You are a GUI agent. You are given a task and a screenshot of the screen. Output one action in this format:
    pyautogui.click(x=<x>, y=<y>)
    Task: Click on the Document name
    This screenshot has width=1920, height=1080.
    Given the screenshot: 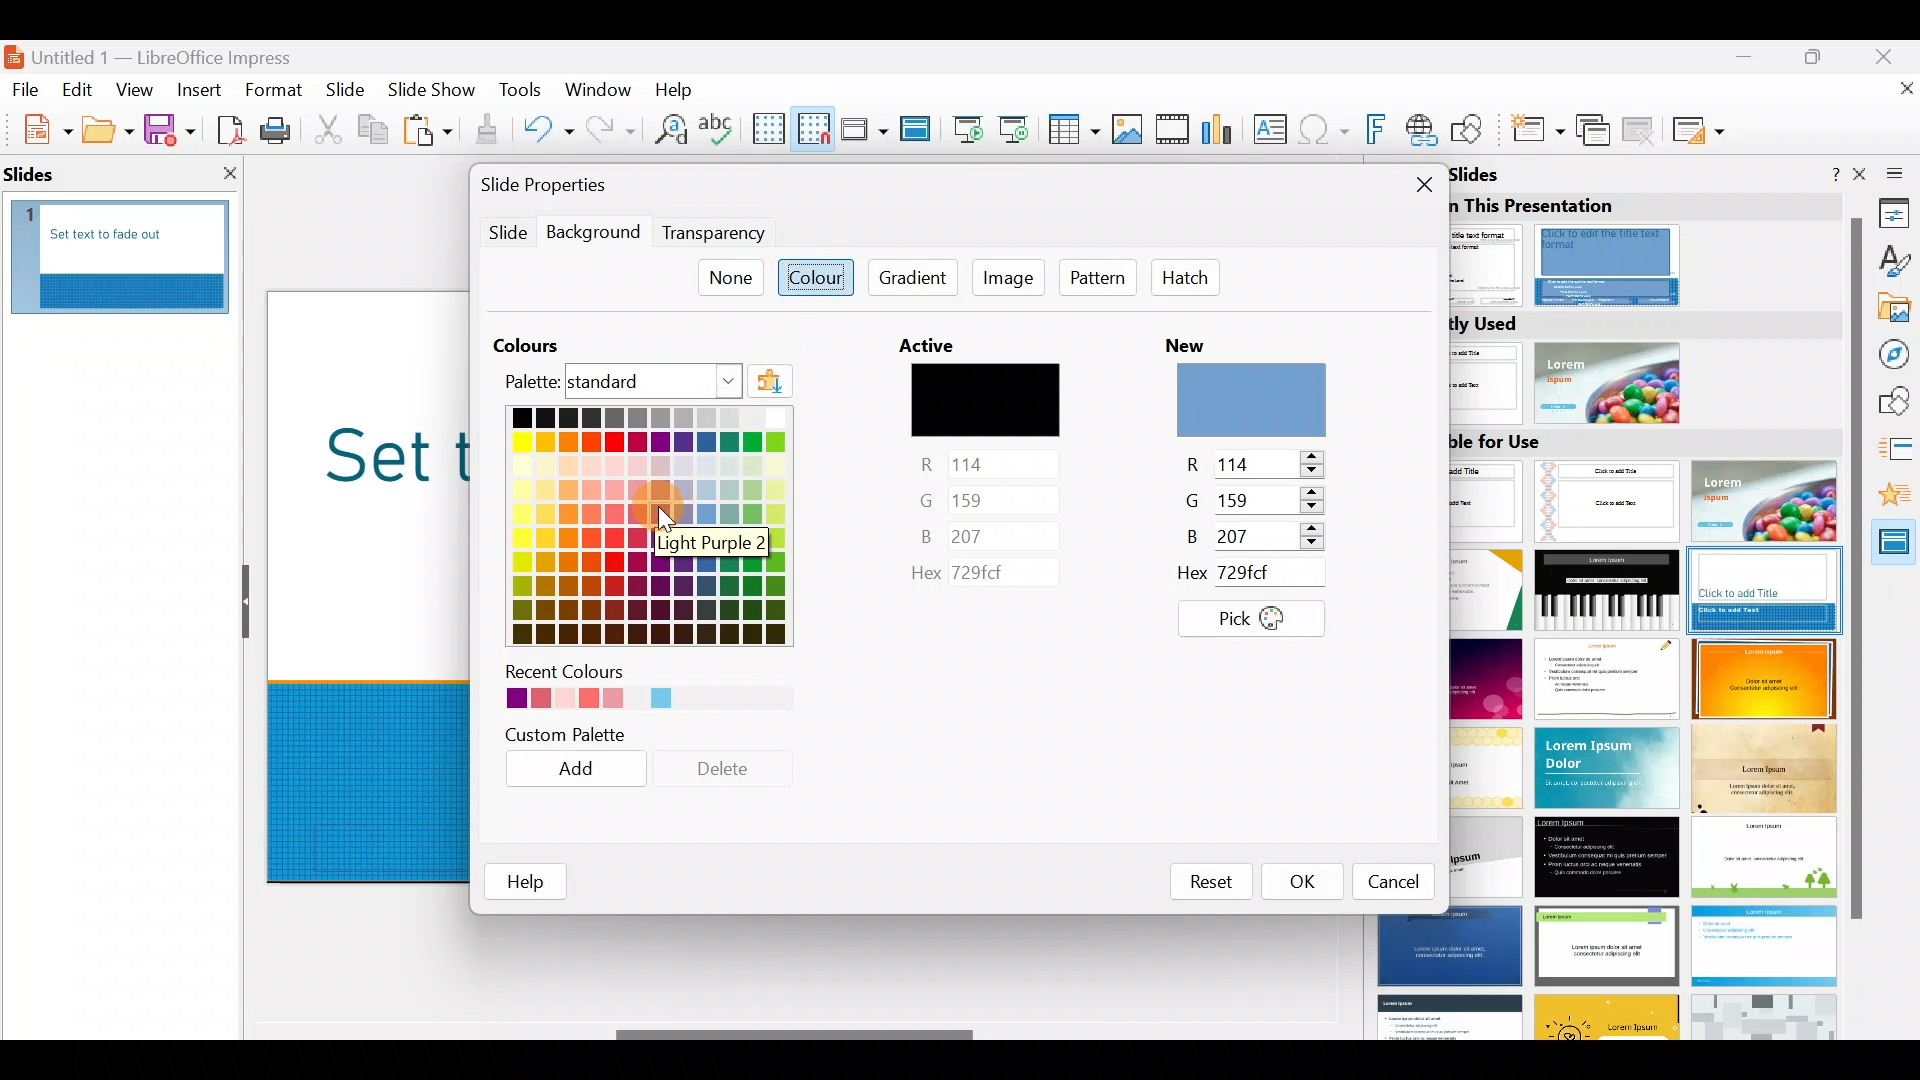 What is the action you would take?
    pyautogui.click(x=163, y=52)
    